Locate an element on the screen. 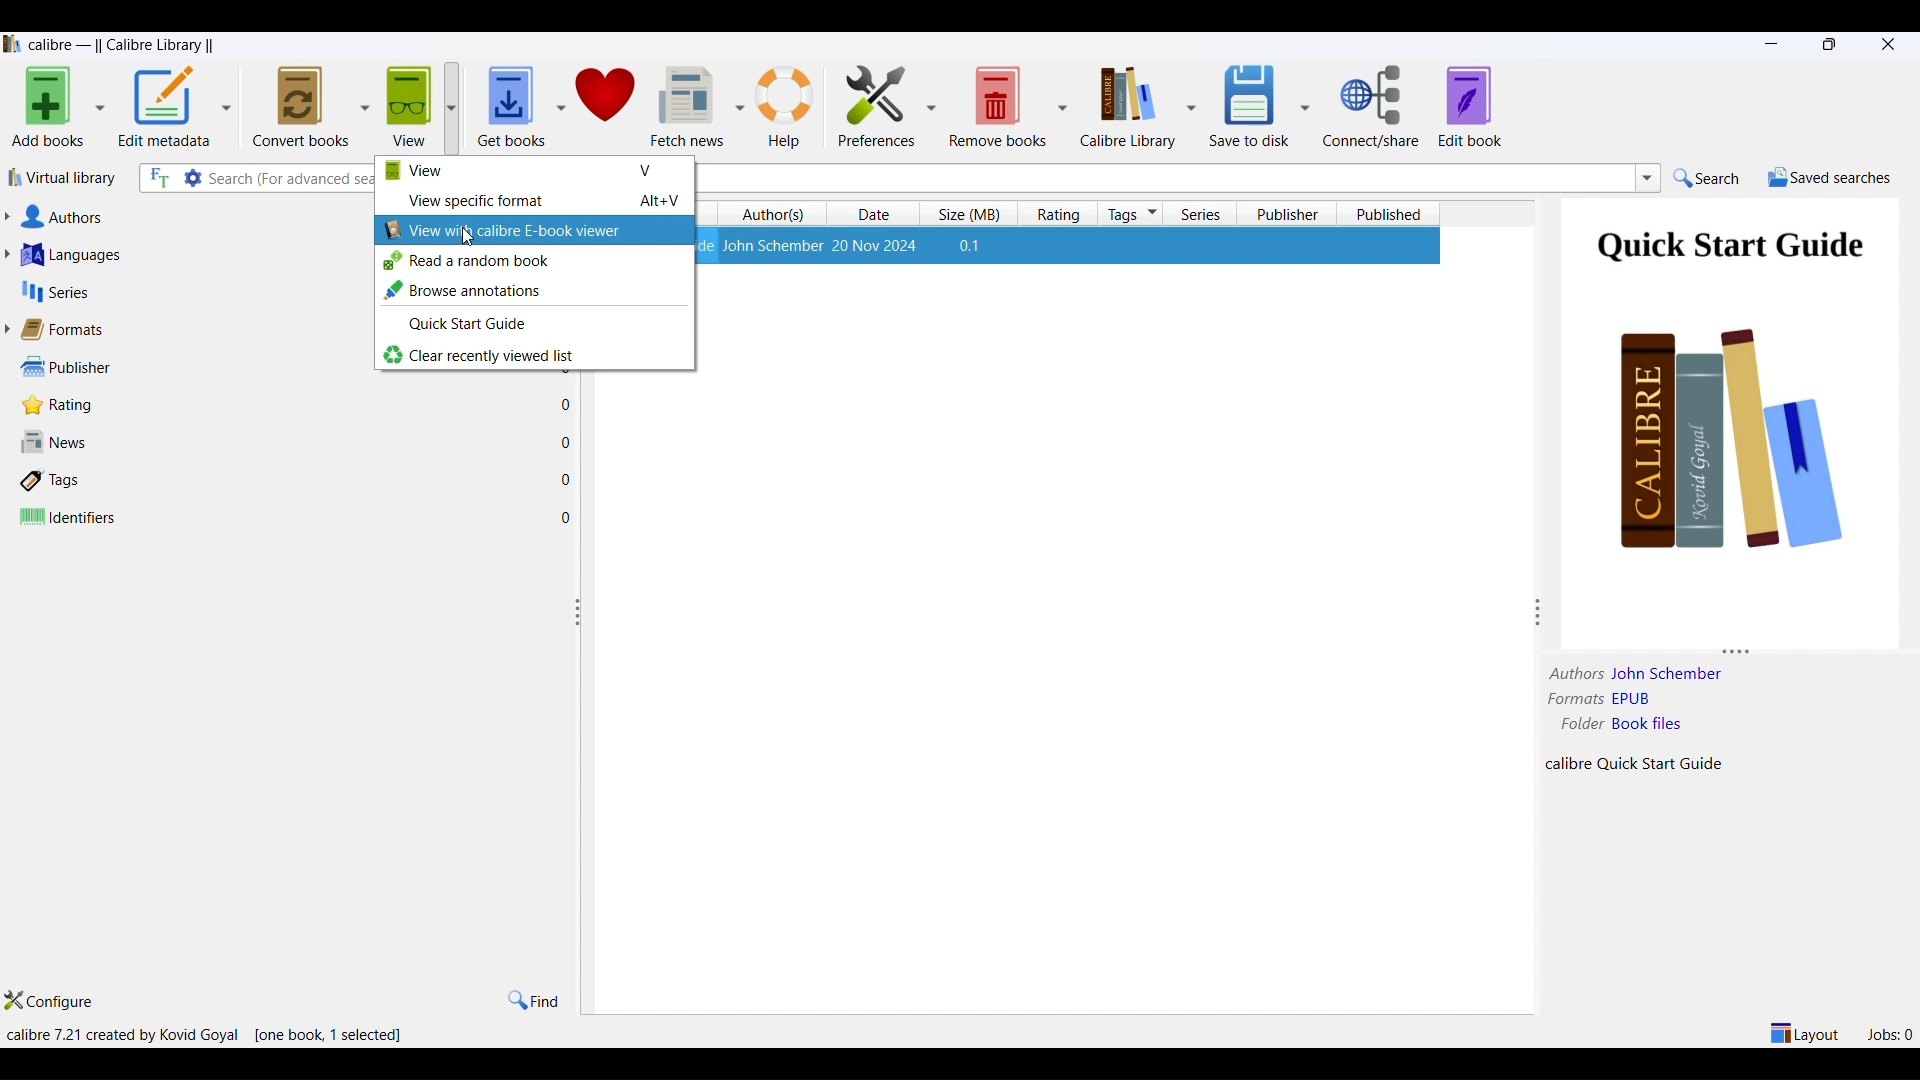 Image resolution: width=1920 pixels, height=1080 pixels. help is located at coordinates (789, 106).